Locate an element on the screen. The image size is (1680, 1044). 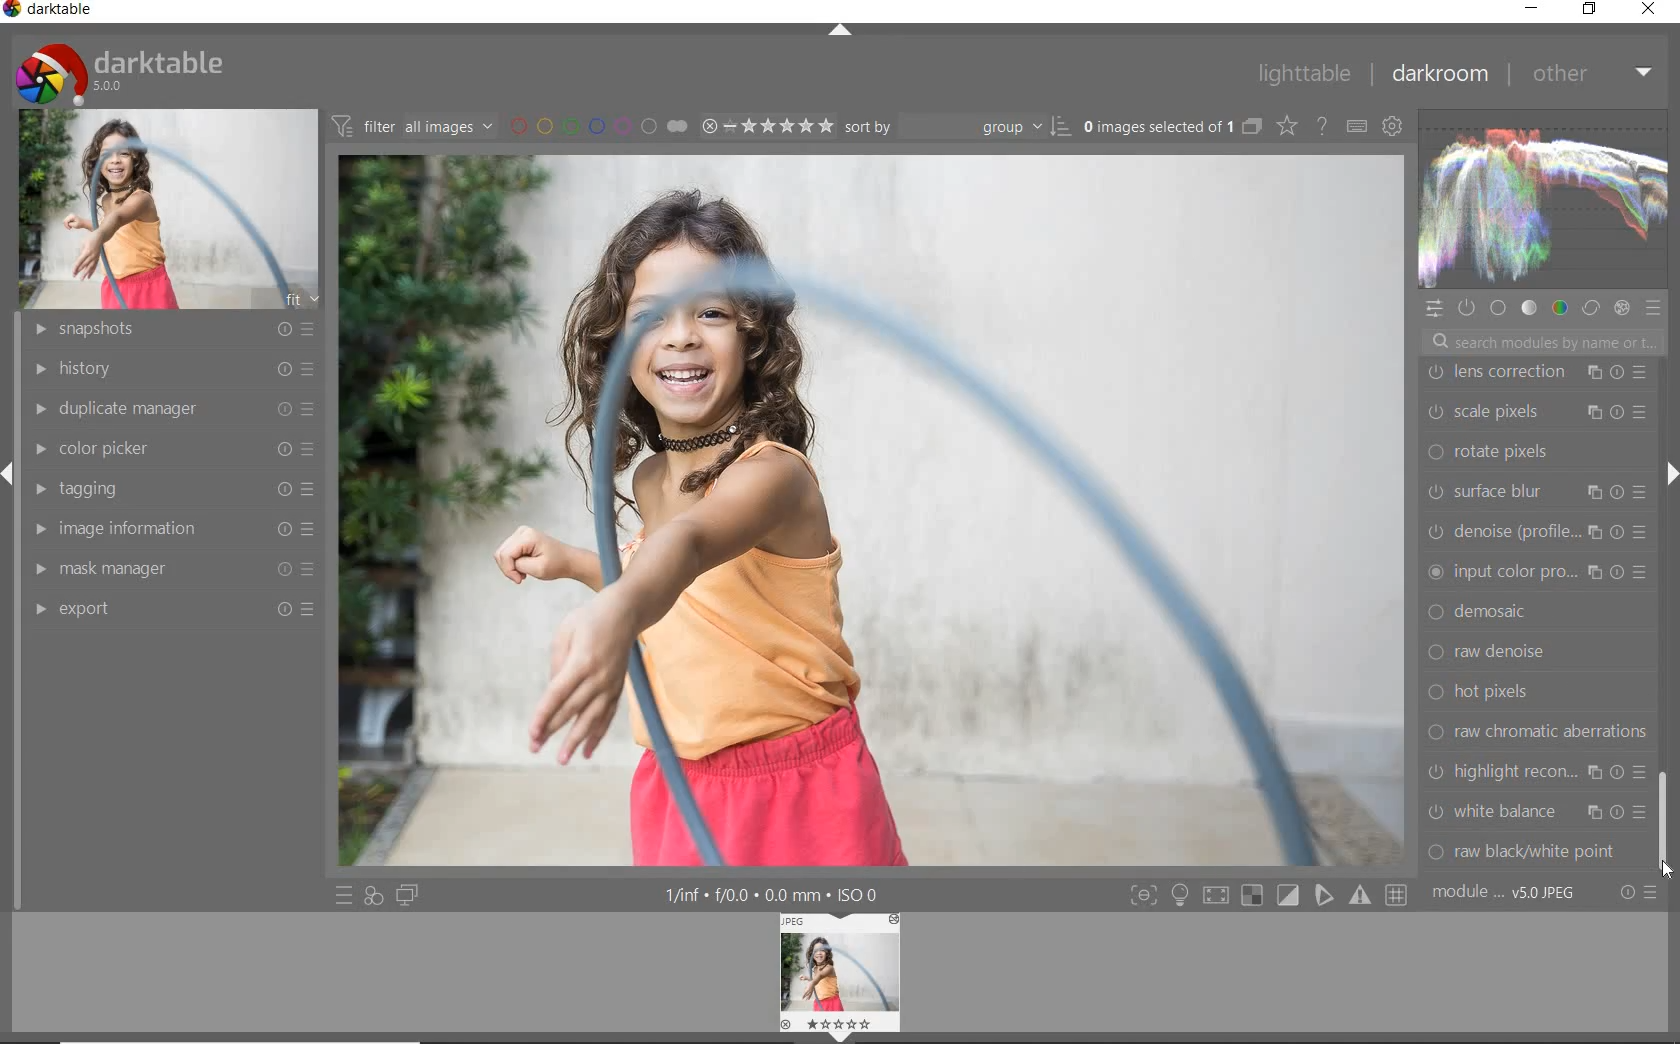
grain is located at coordinates (1543, 698).